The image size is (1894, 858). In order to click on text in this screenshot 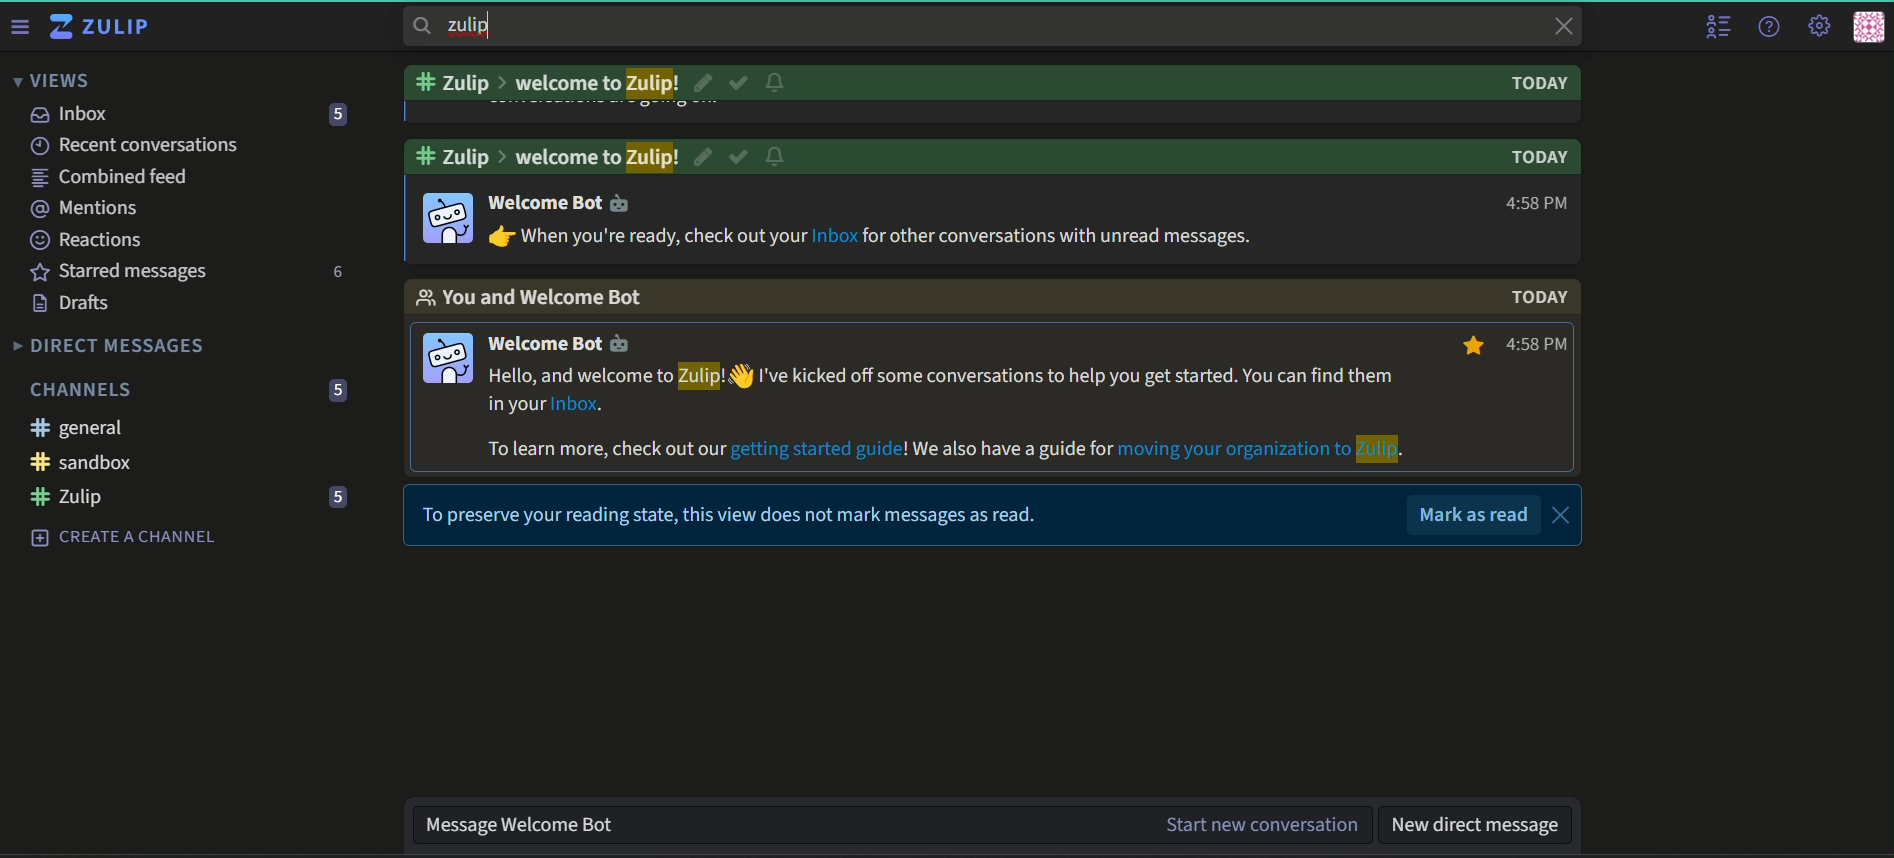, I will do `click(1538, 298)`.